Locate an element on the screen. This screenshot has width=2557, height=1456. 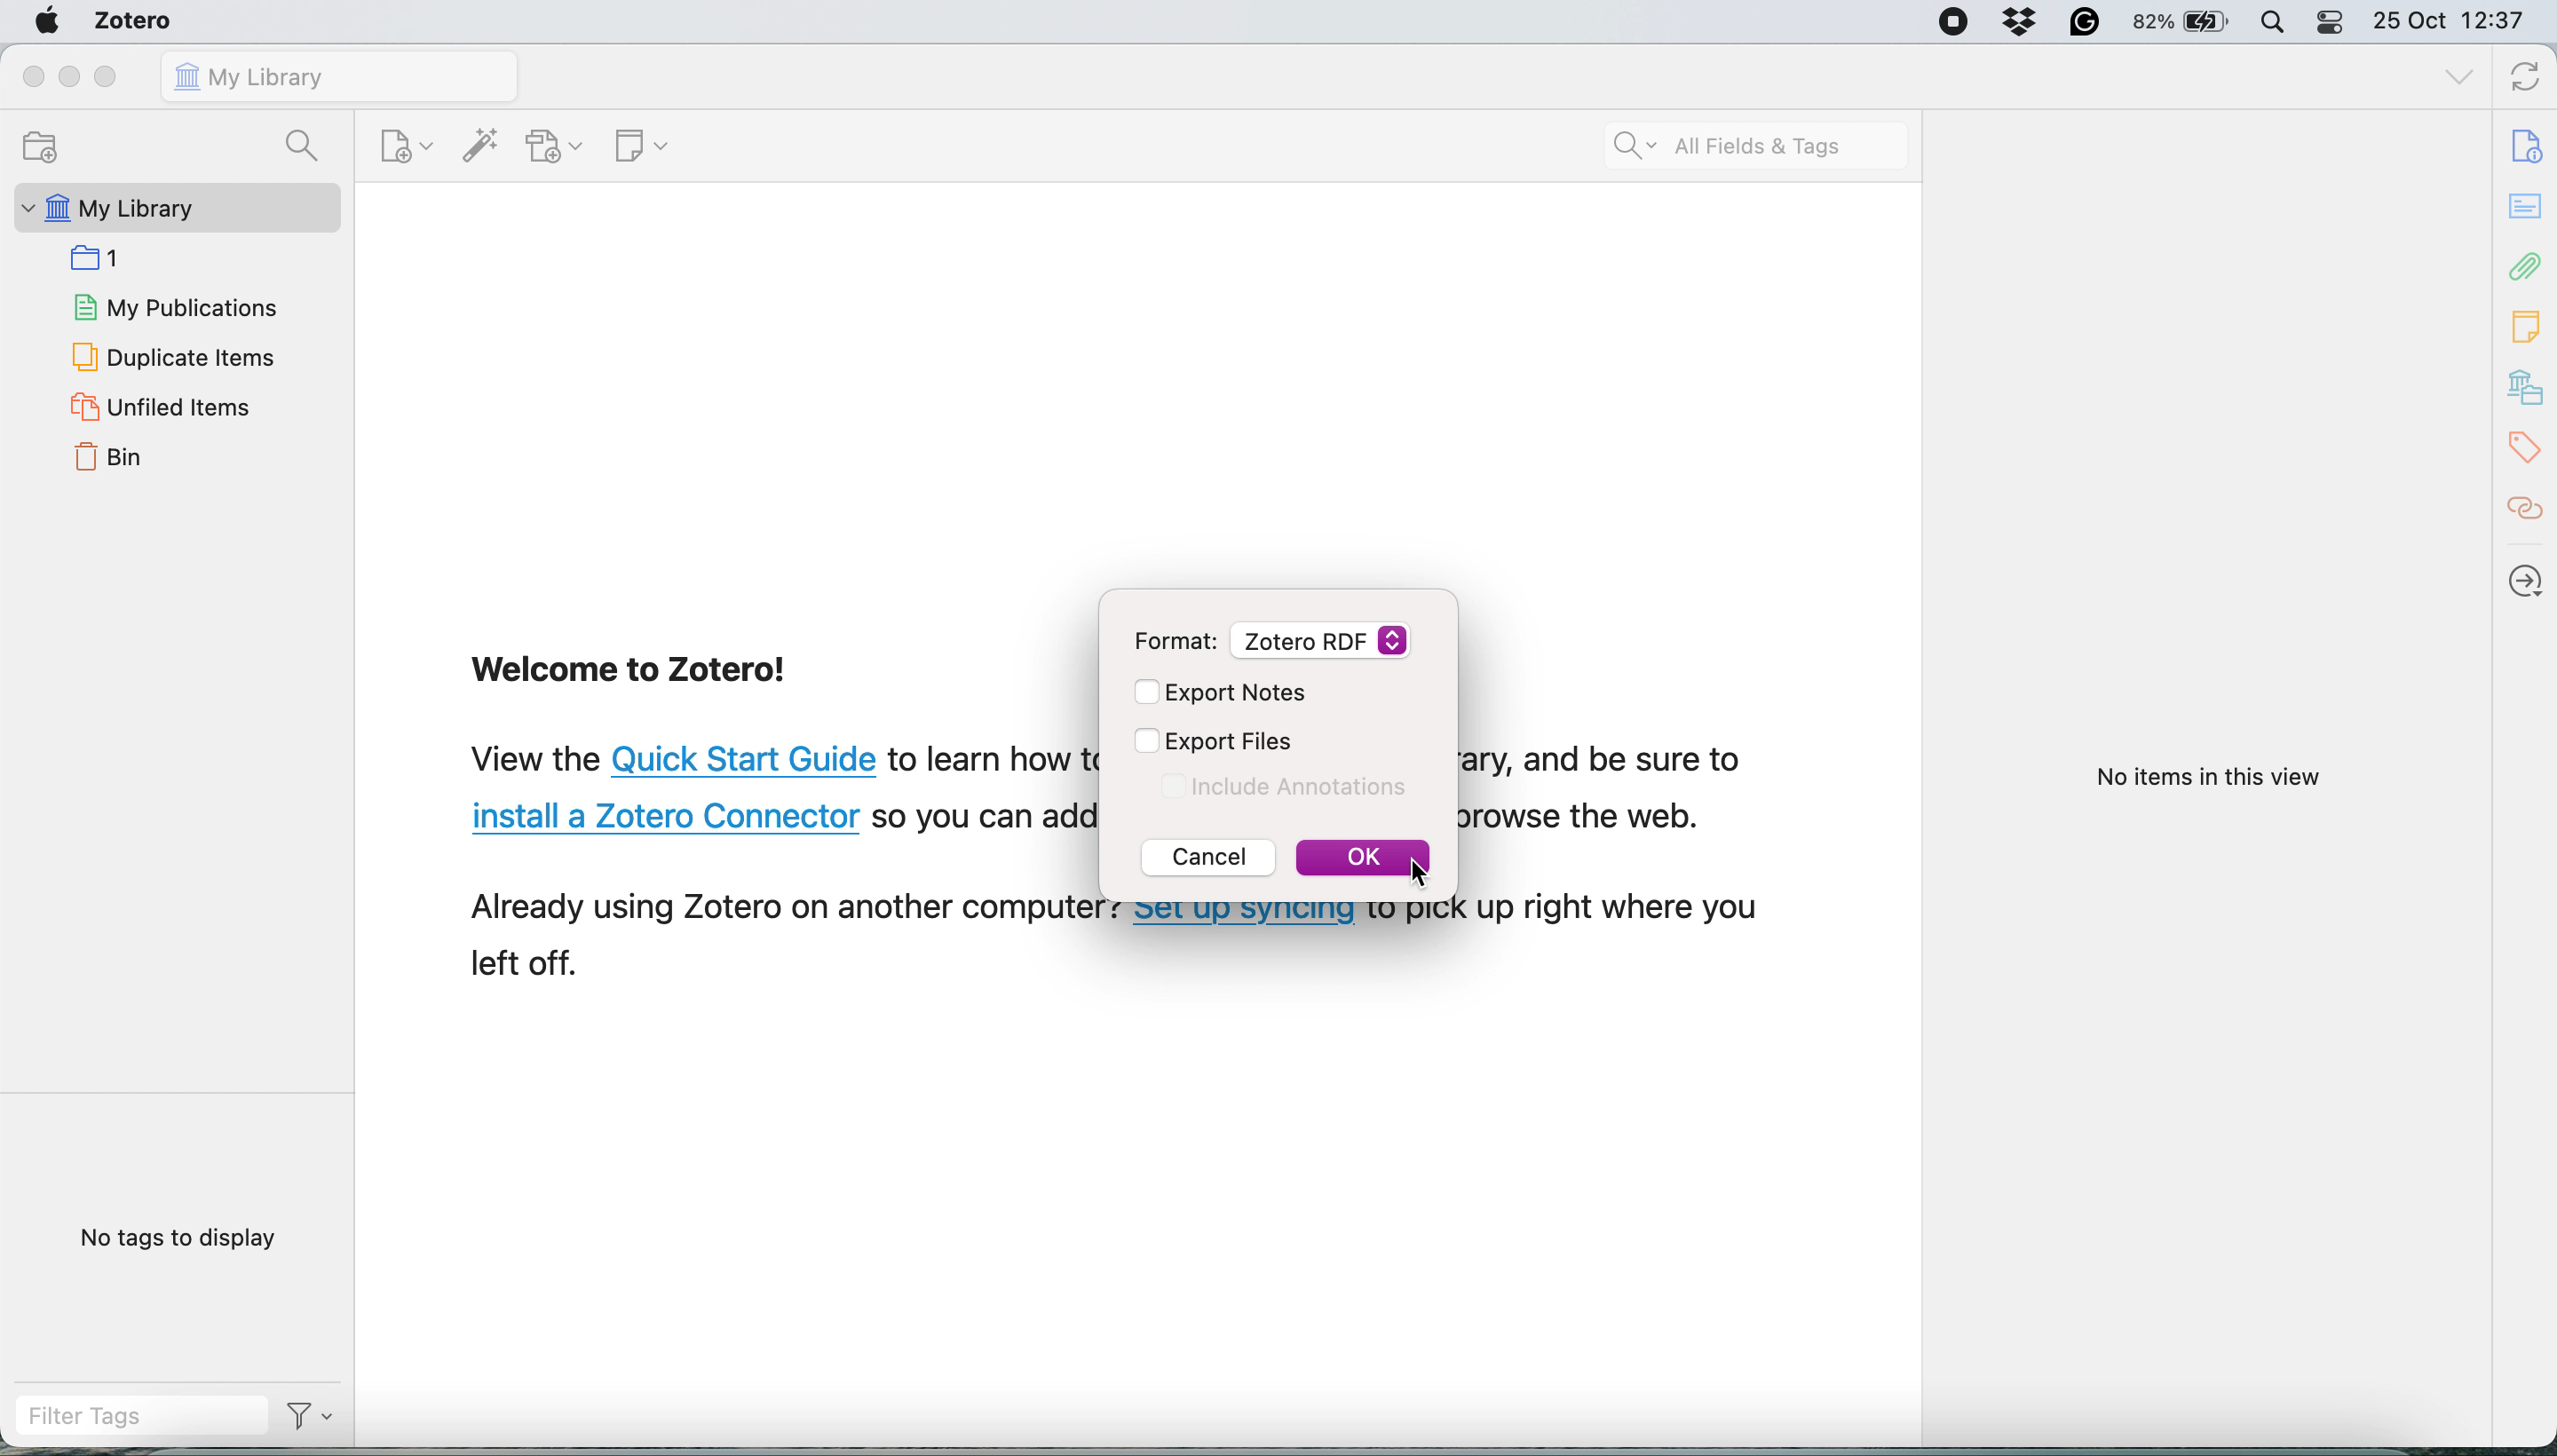
my publications is located at coordinates (172, 308).